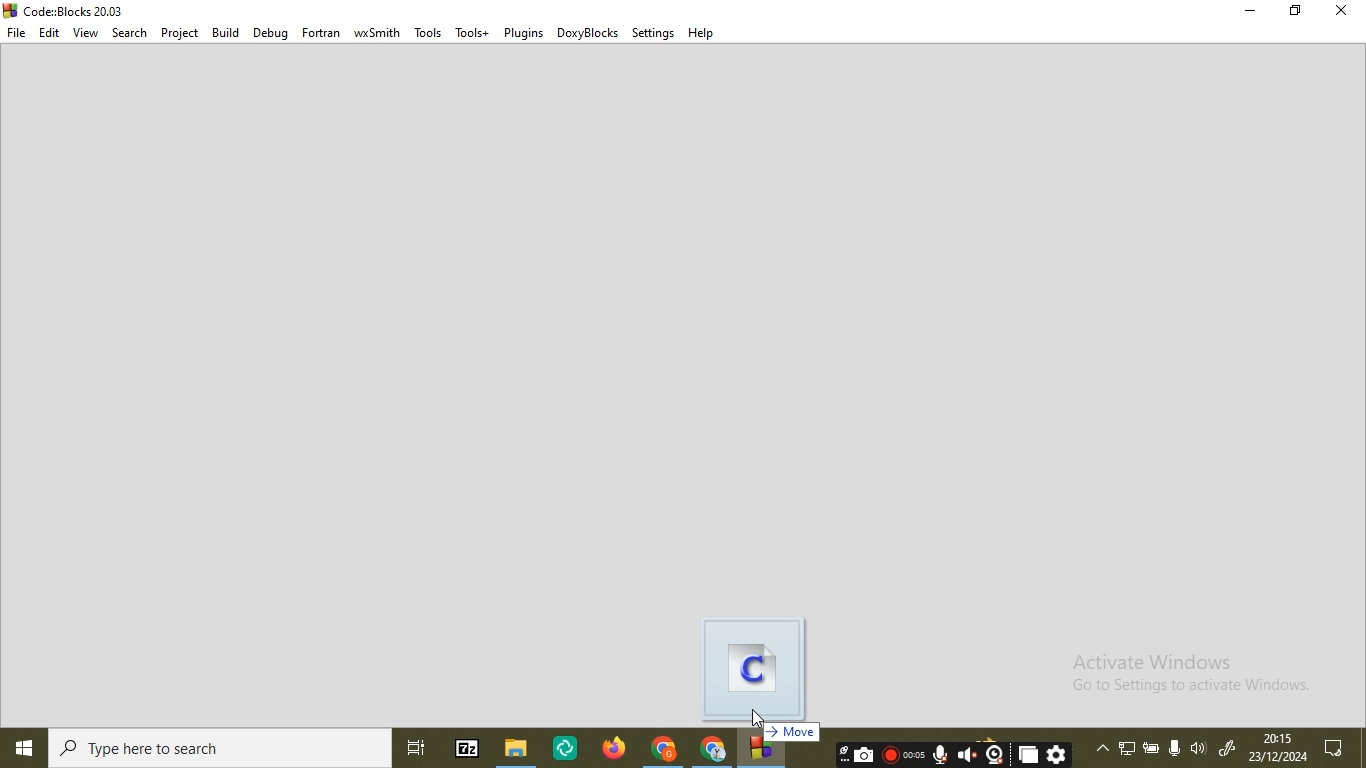  Describe the element at coordinates (1248, 11) in the screenshot. I see `Minimise` at that location.